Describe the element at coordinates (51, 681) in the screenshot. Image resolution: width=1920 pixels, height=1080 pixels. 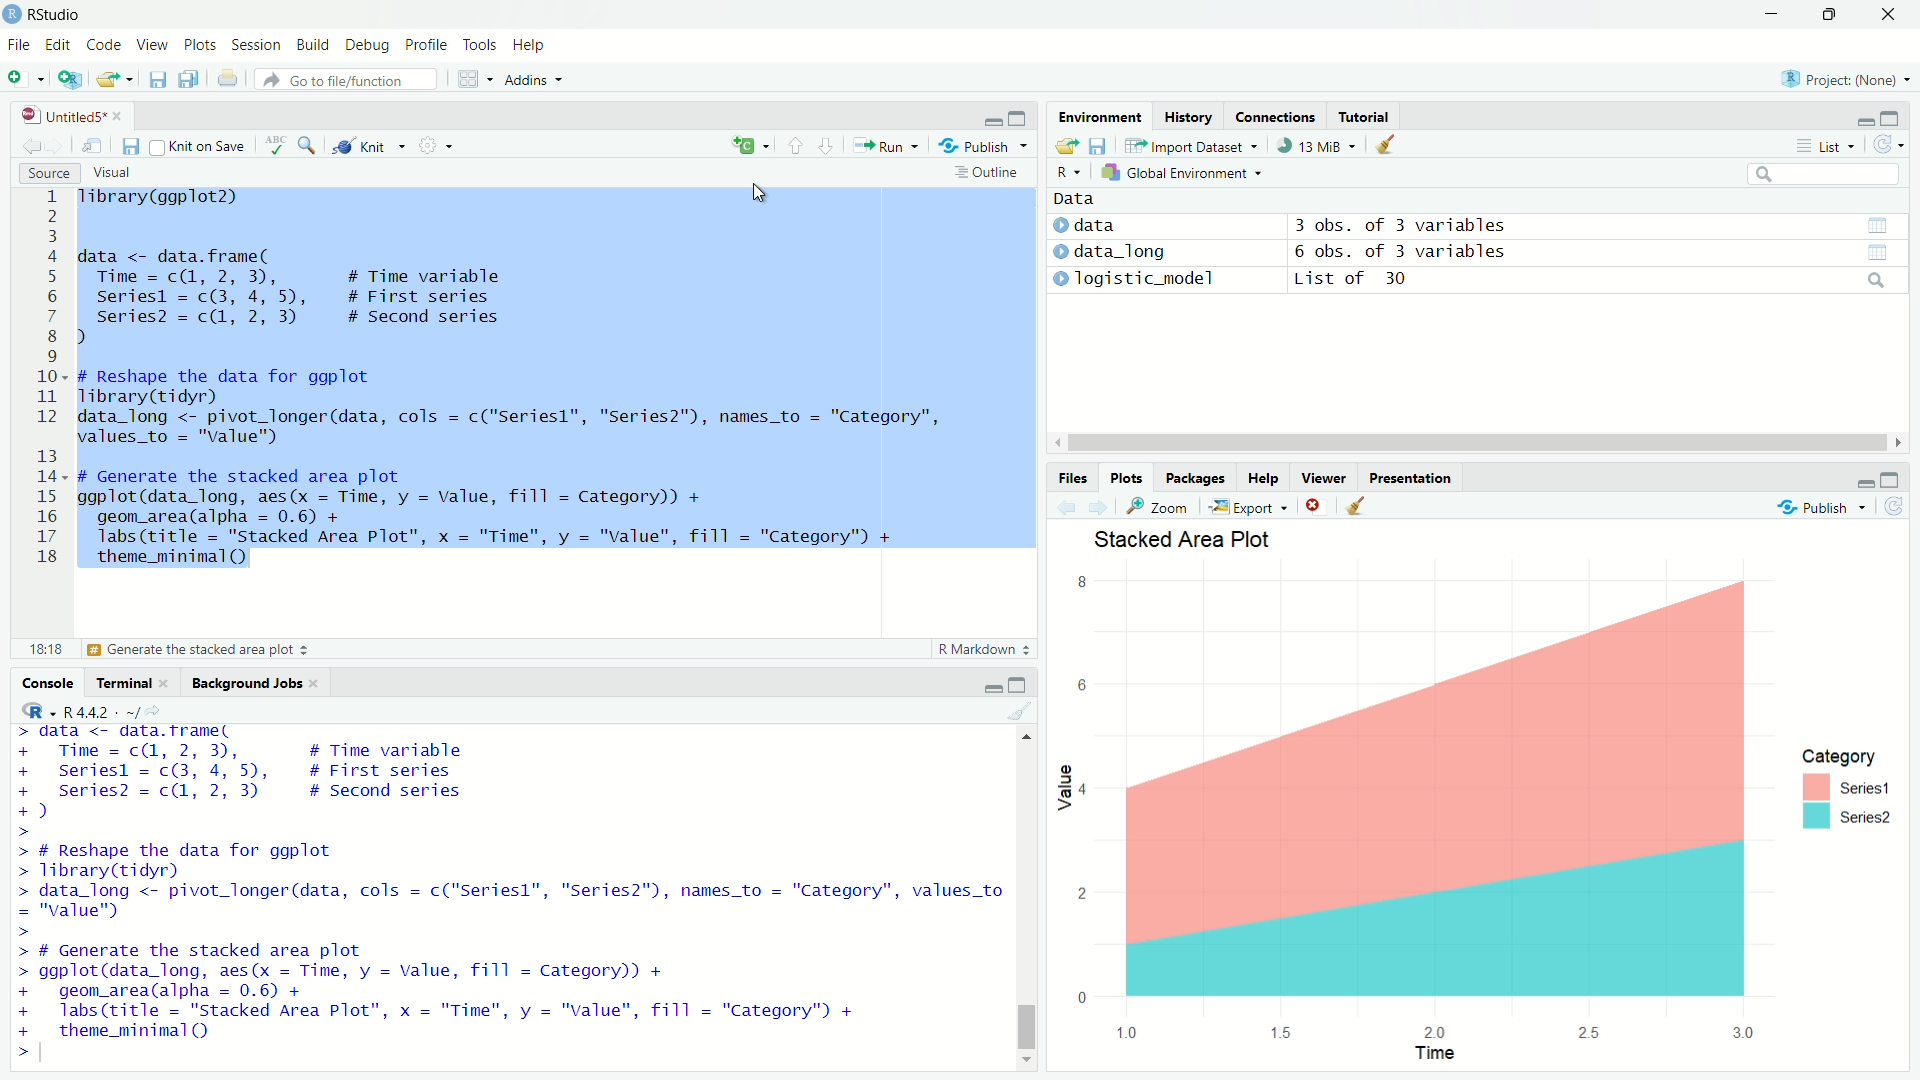
I see `Console` at that location.